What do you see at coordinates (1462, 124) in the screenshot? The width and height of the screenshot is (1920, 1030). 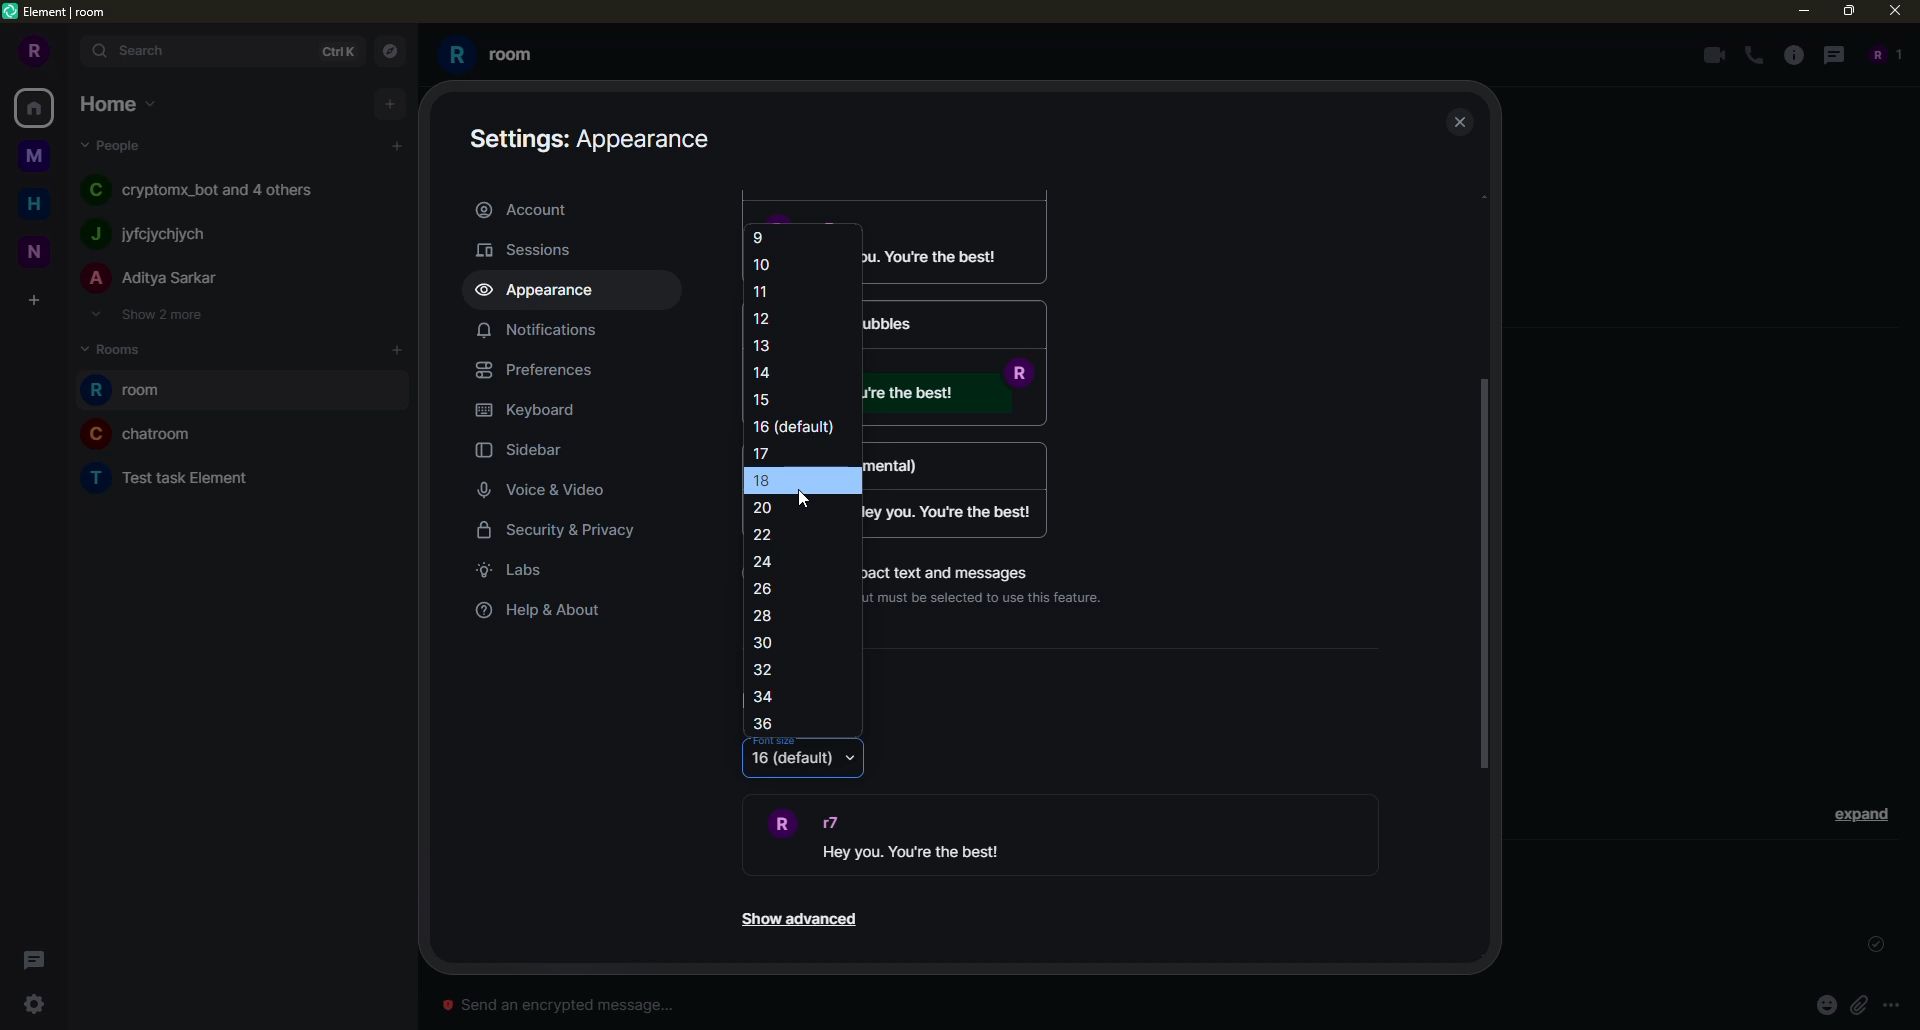 I see `close` at bounding box center [1462, 124].